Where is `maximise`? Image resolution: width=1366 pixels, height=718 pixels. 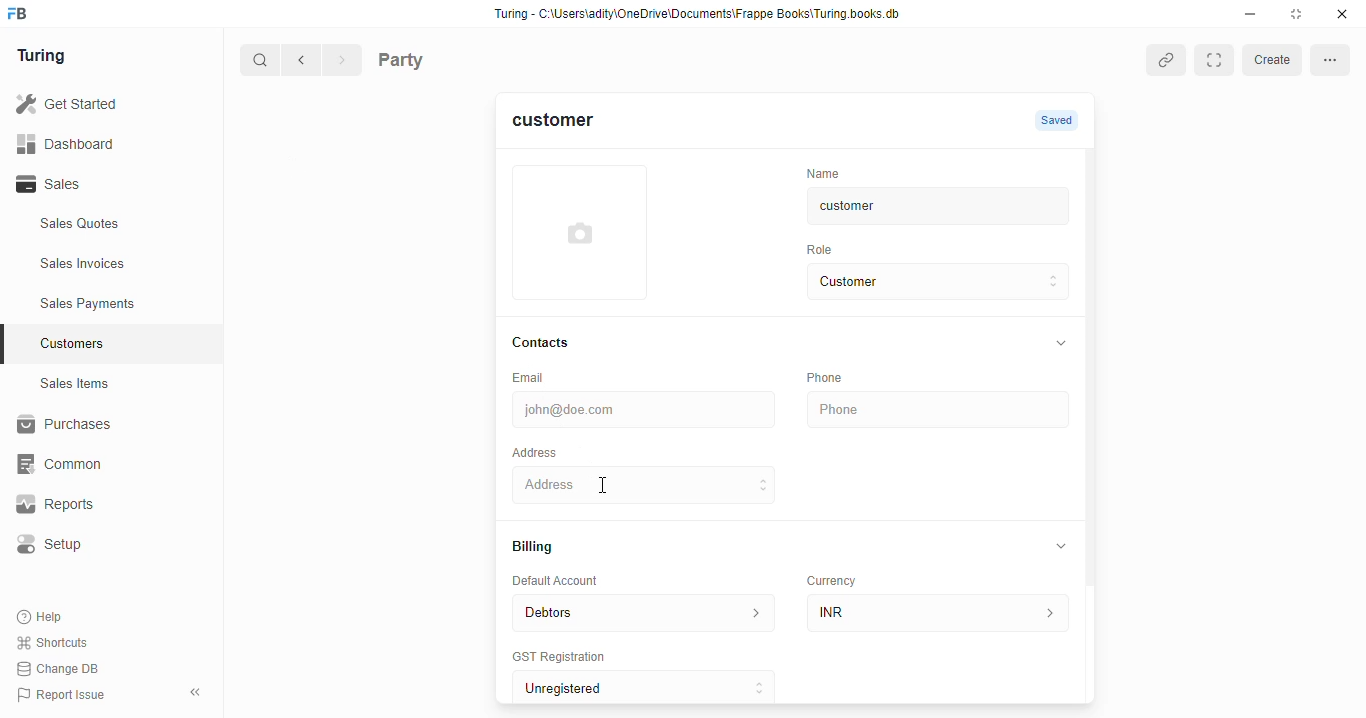
maximise is located at coordinates (1300, 14).